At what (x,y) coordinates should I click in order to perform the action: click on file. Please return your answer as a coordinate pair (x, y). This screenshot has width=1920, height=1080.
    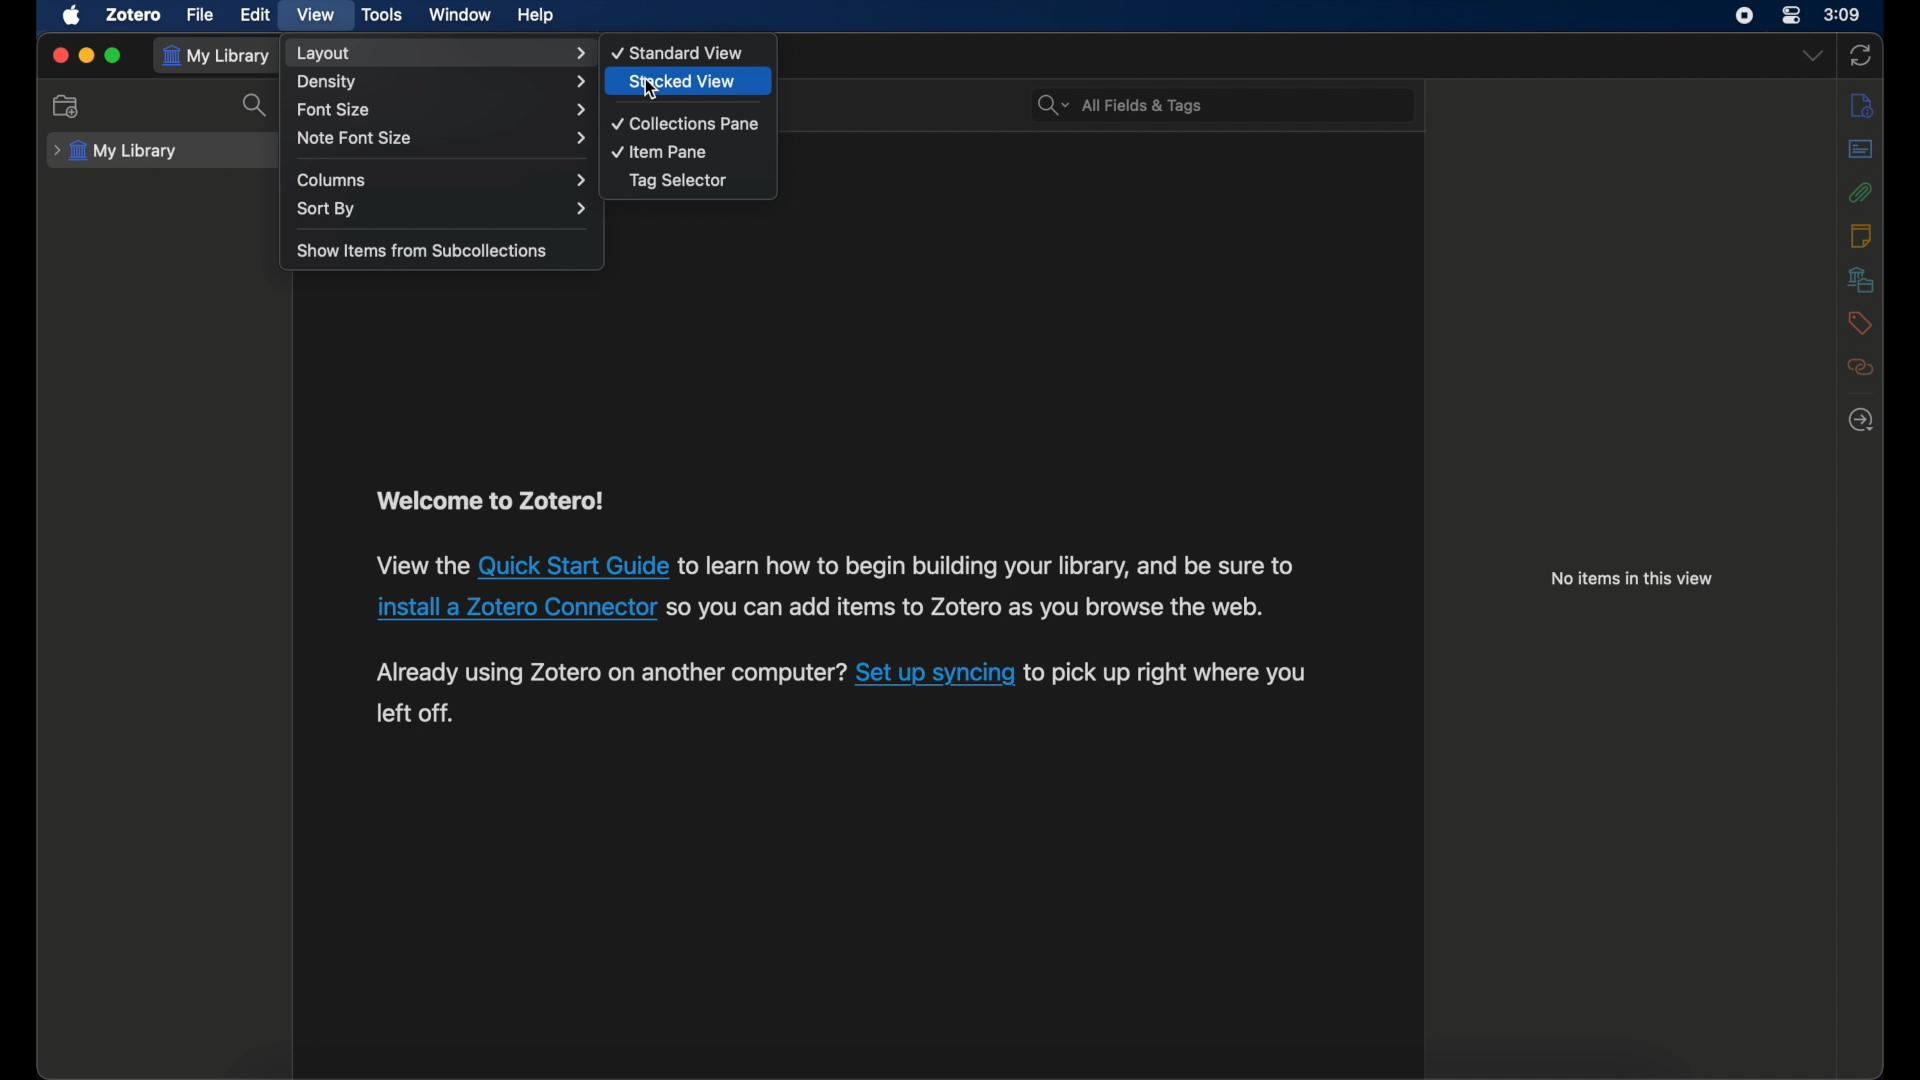
    Looking at the image, I should click on (199, 15).